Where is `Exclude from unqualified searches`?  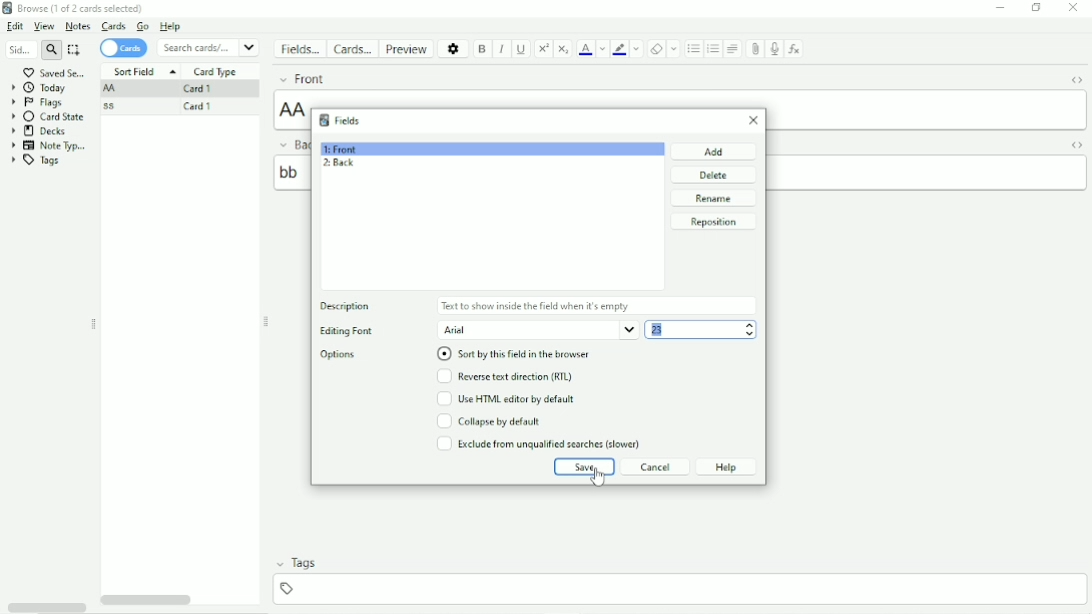 Exclude from unqualified searches is located at coordinates (539, 444).